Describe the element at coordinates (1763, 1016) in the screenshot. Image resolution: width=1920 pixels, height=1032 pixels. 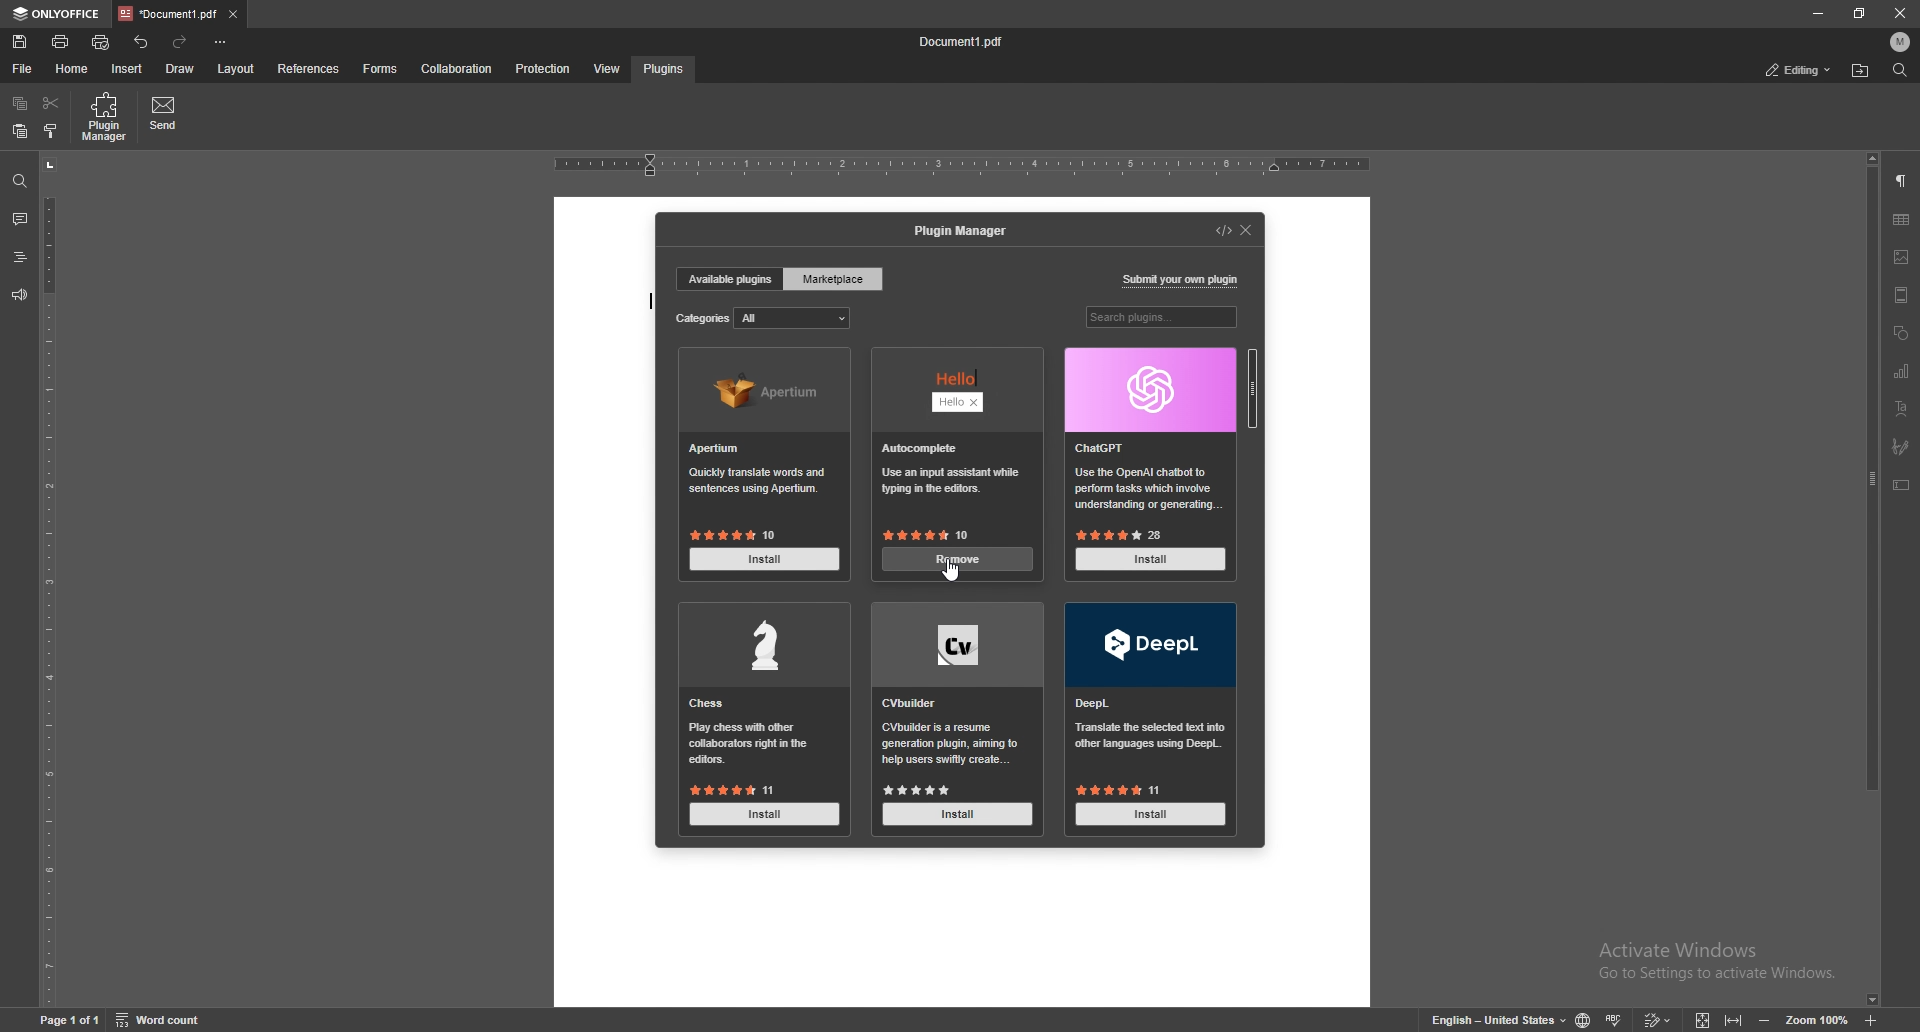
I see `zoom out` at that location.